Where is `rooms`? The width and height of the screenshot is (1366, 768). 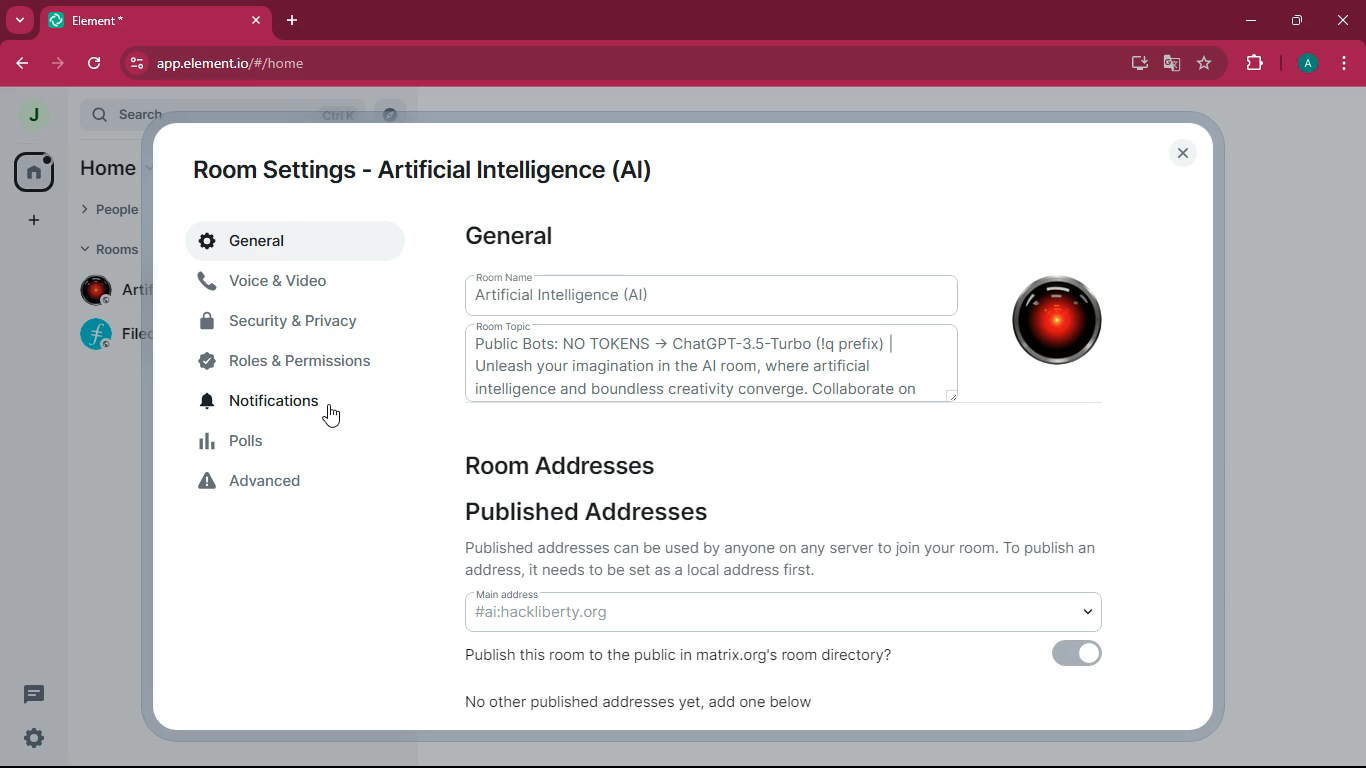
rooms is located at coordinates (108, 248).